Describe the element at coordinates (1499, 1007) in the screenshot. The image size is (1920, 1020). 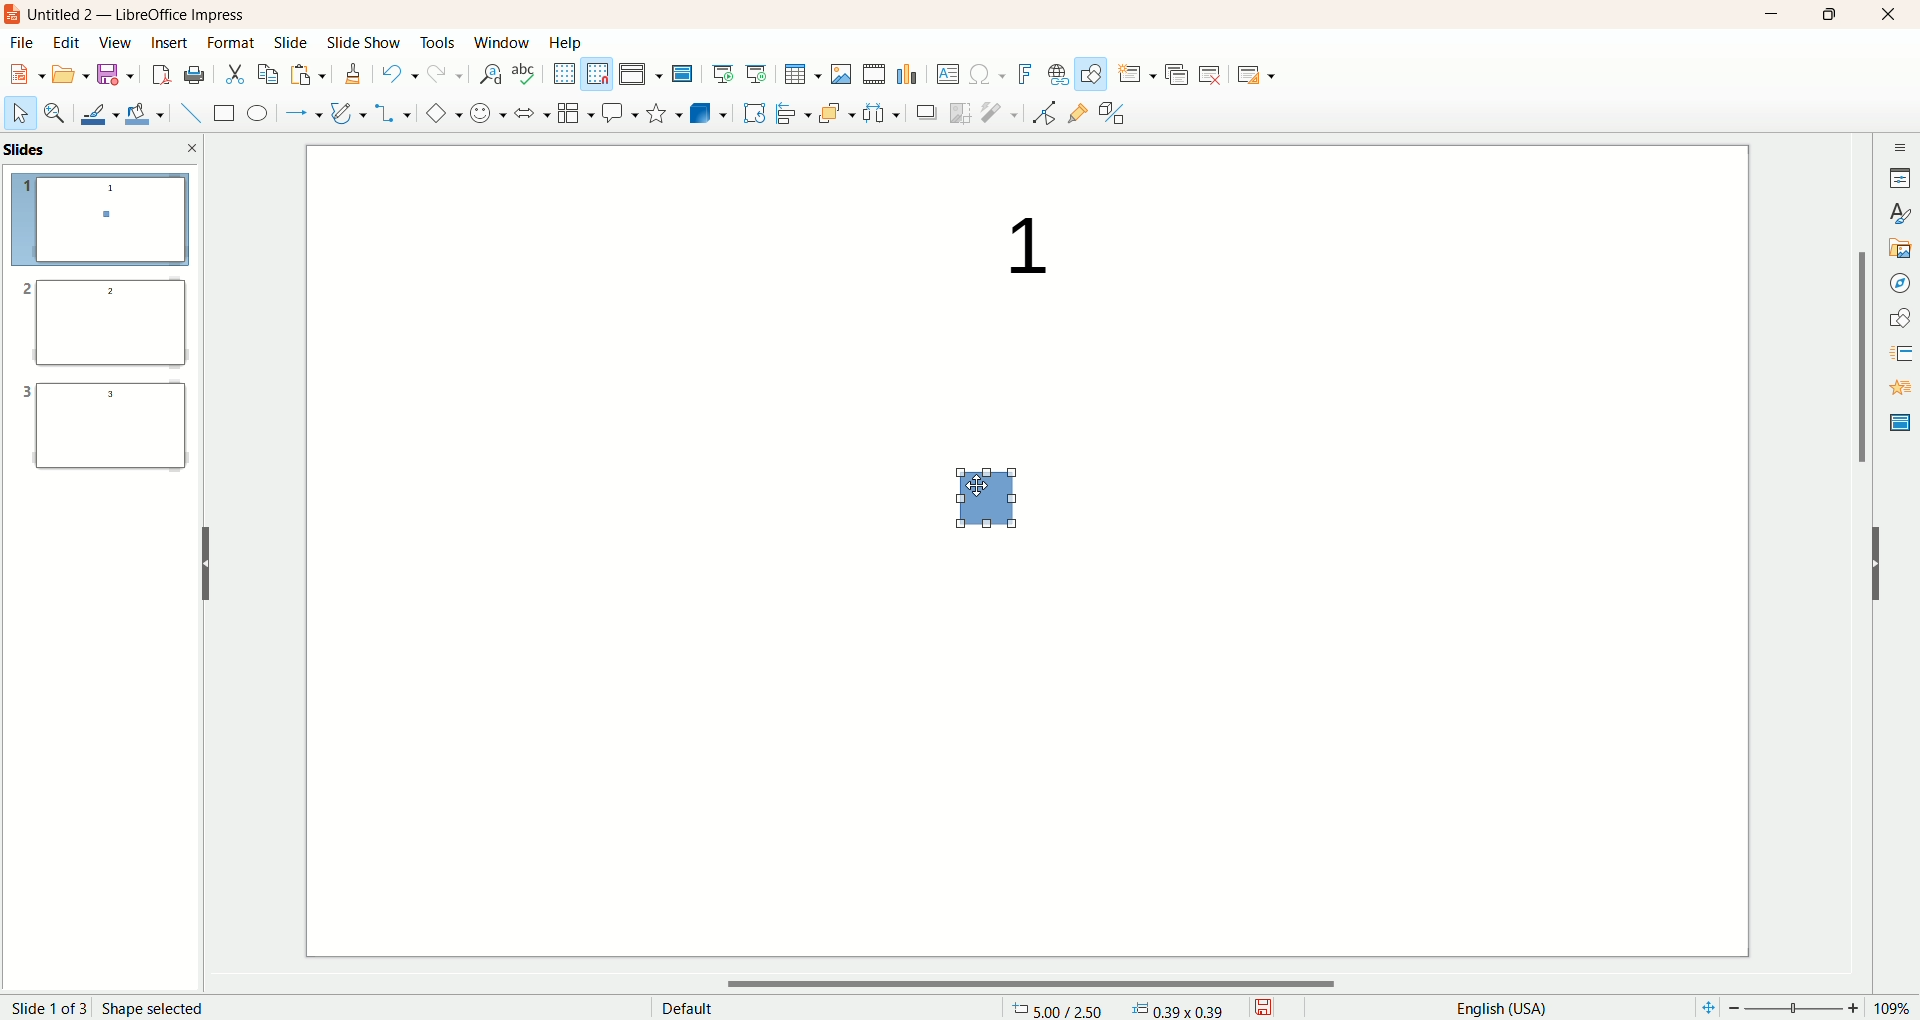
I see `english` at that location.